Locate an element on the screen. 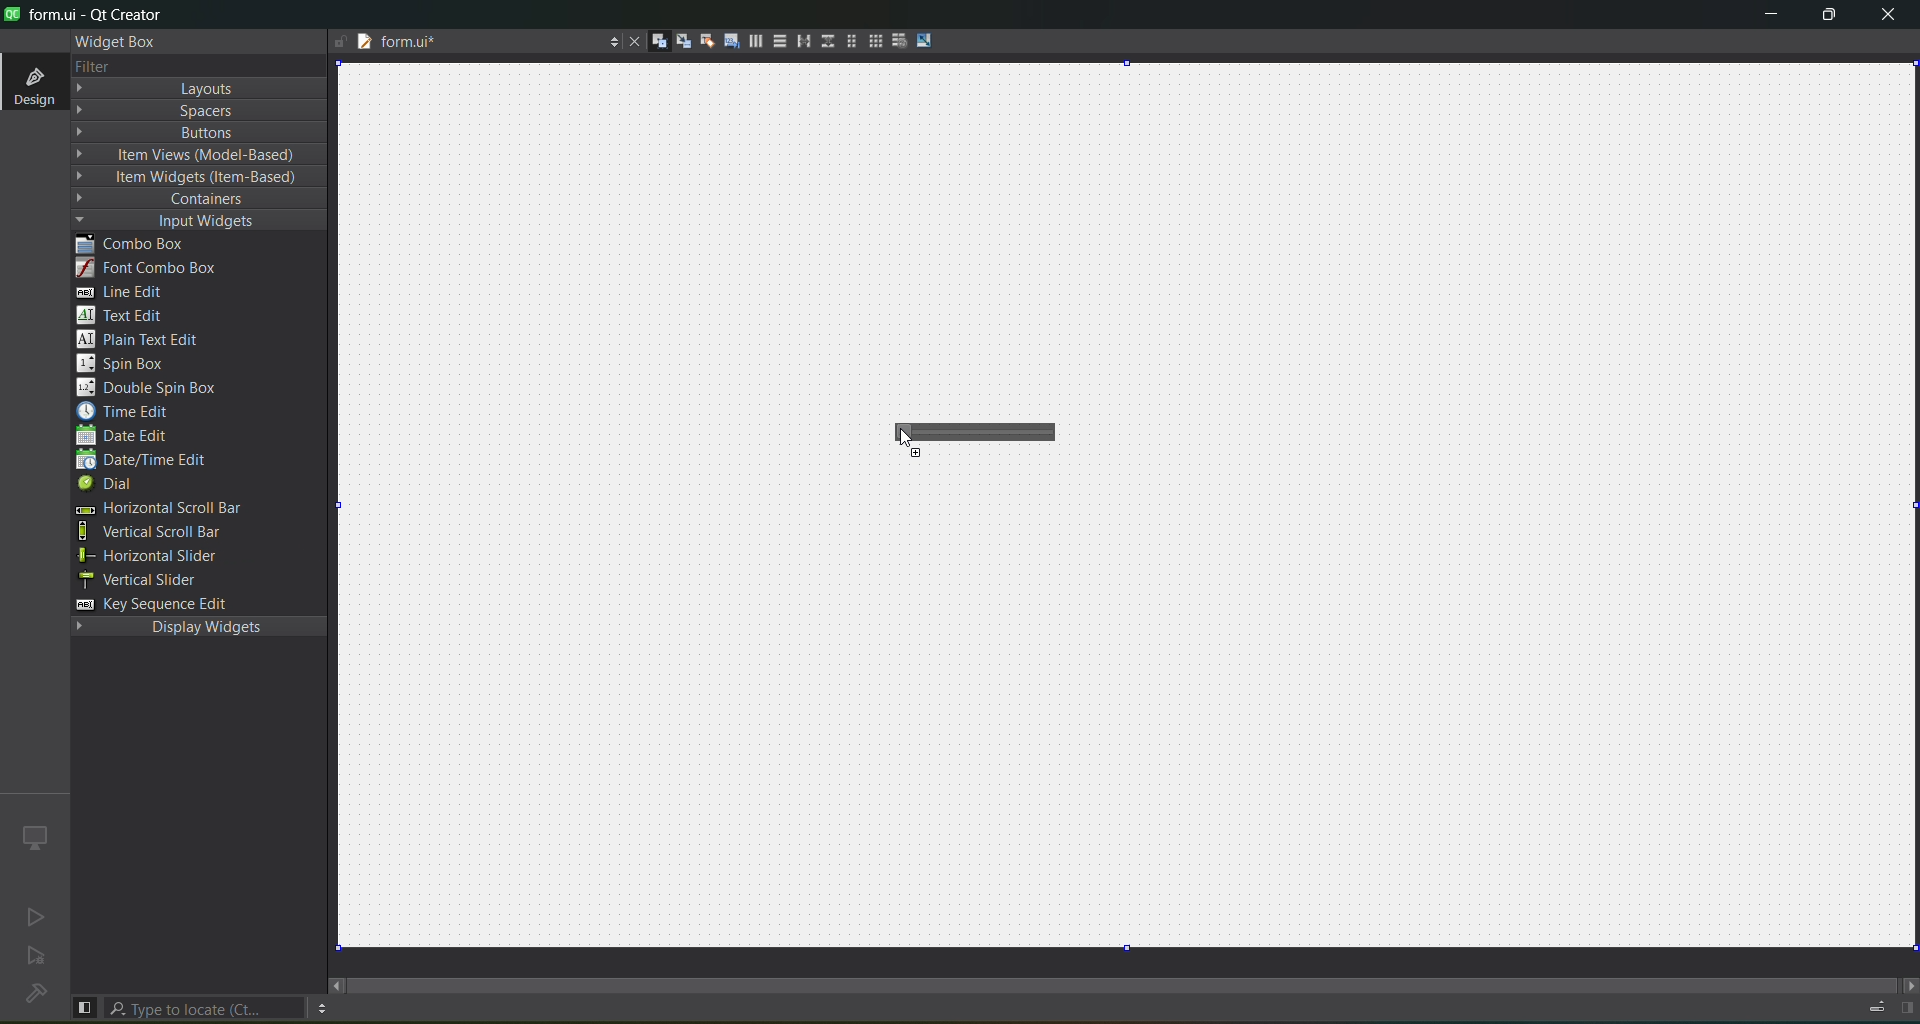 The image size is (1920, 1024). signals is located at coordinates (675, 40).